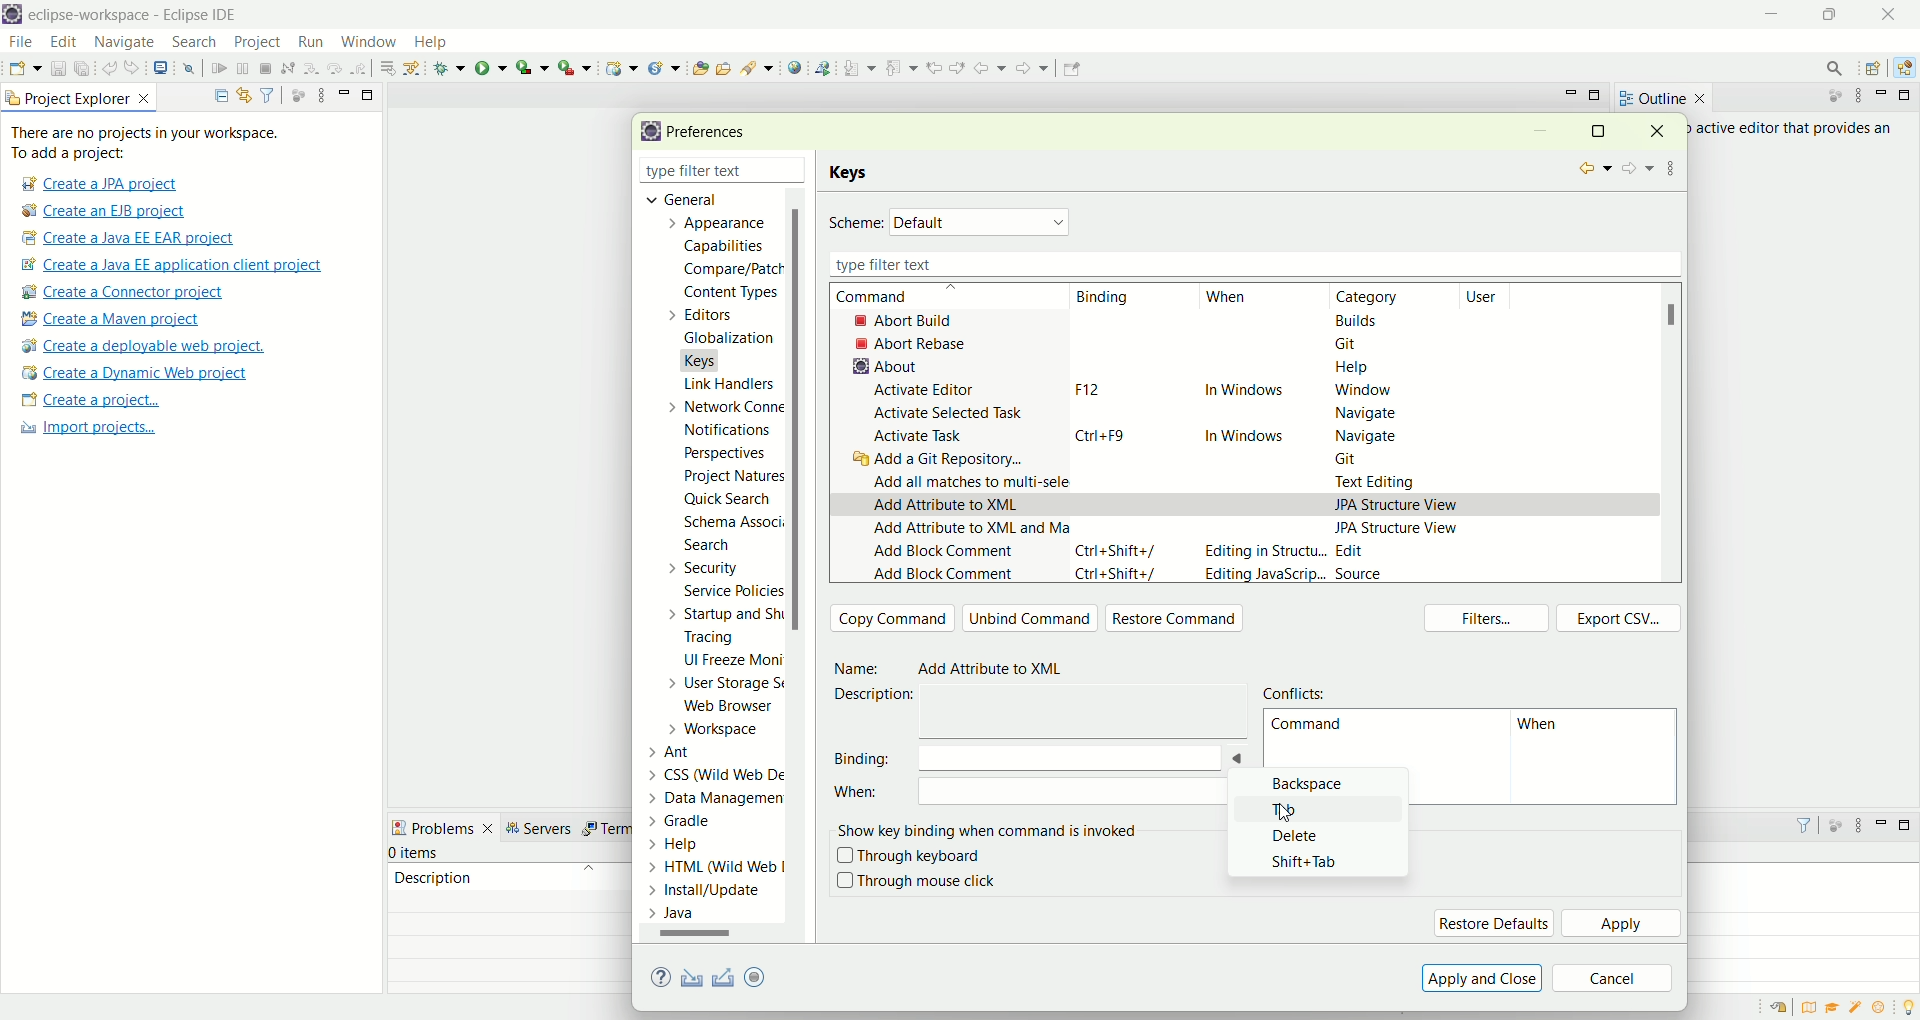  I want to click on category, so click(1376, 297).